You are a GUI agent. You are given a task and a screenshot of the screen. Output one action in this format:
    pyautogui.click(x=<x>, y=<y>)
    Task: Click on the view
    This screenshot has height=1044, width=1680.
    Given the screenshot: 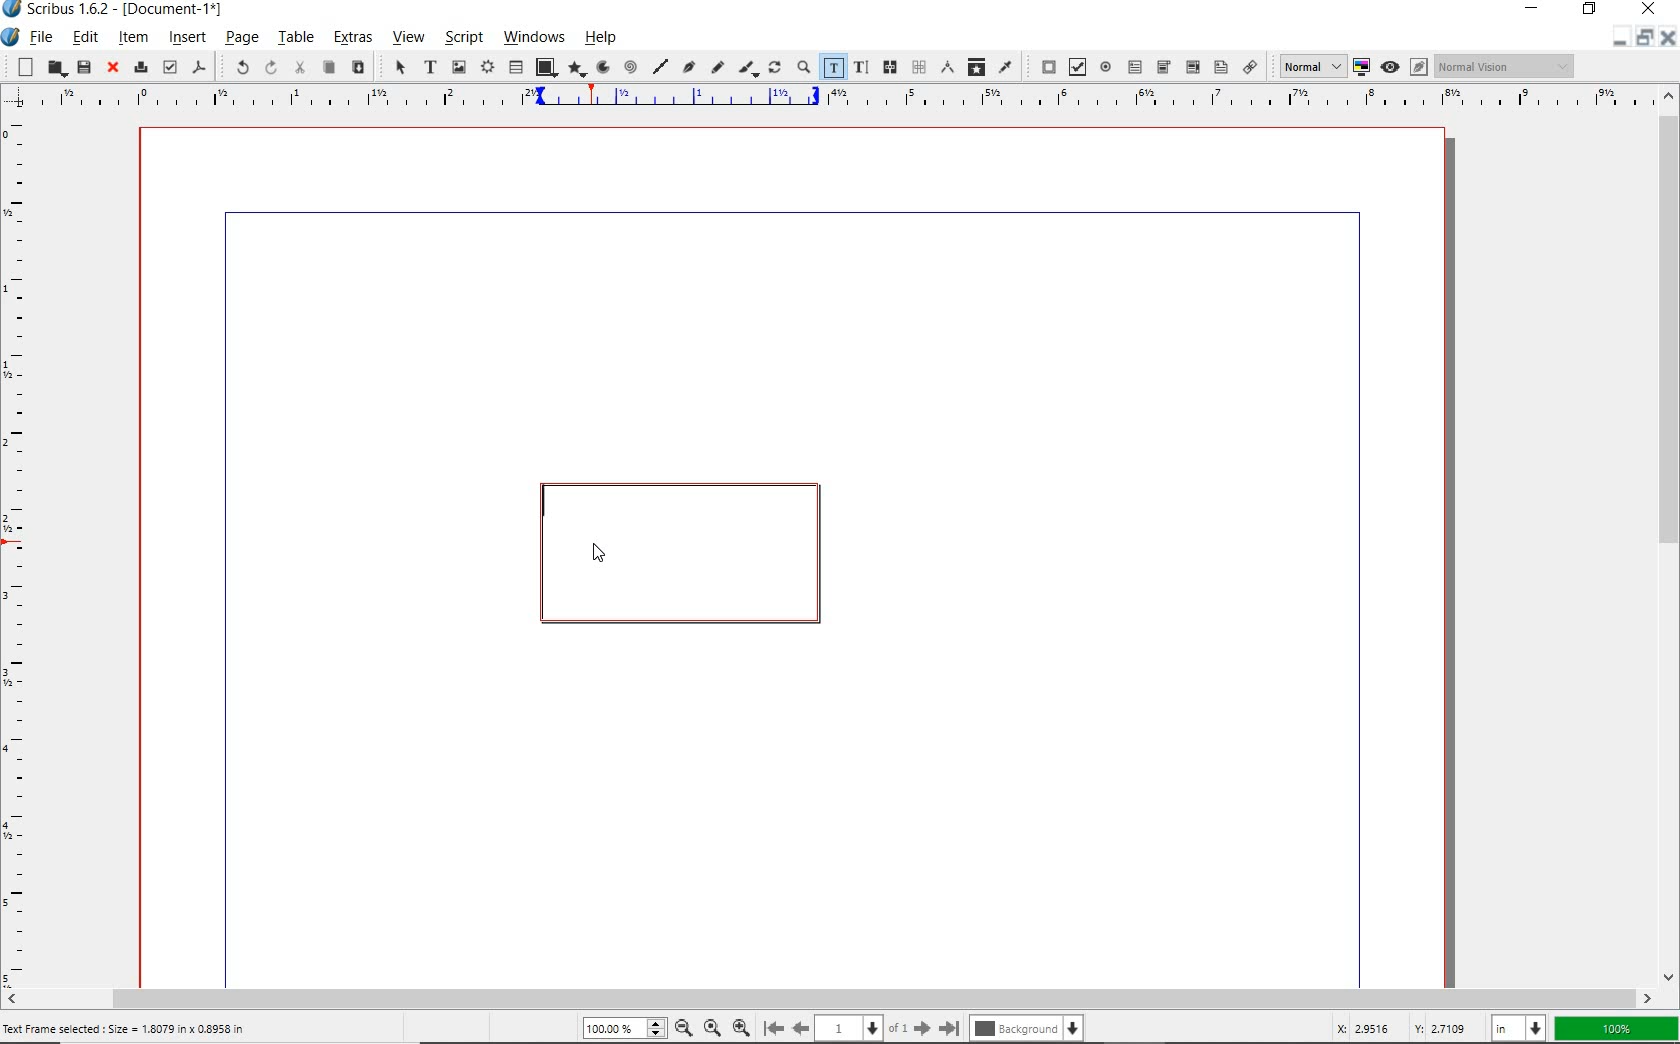 What is the action you would take?
    pyautogui.click(x=411, y=38)
    